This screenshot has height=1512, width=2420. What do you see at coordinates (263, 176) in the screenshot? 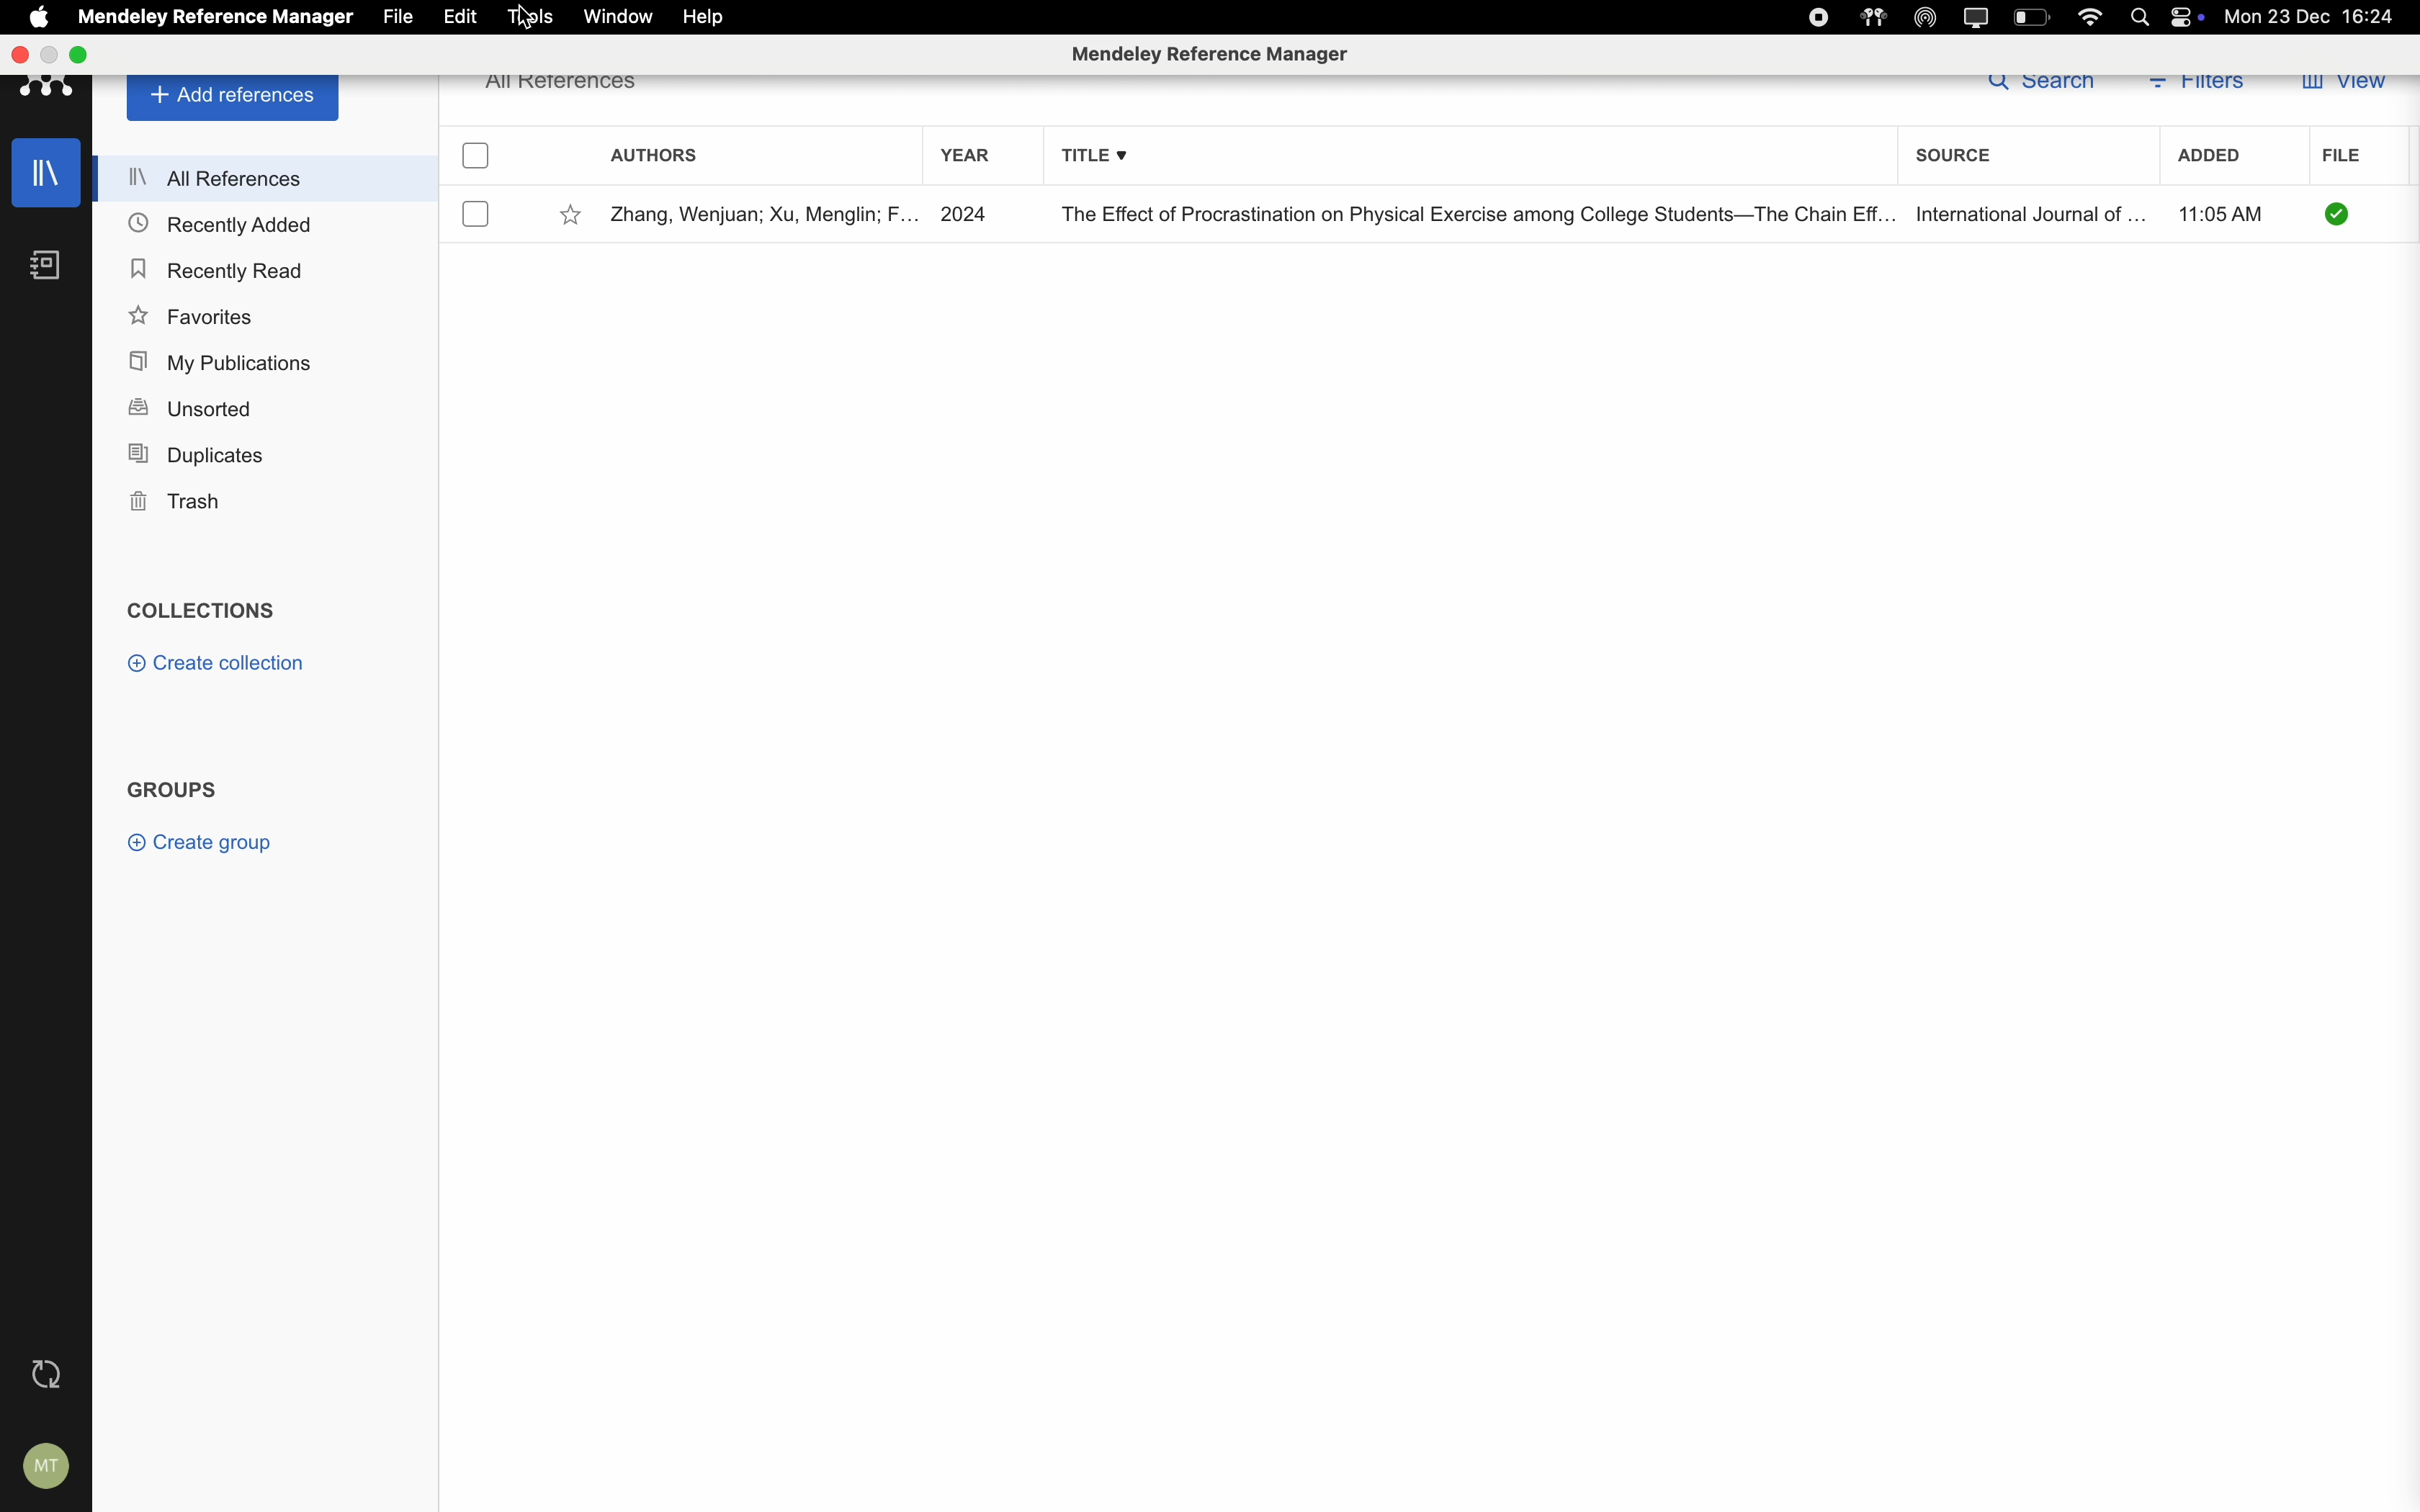
I see `all references` at bounding box center [263, 176].